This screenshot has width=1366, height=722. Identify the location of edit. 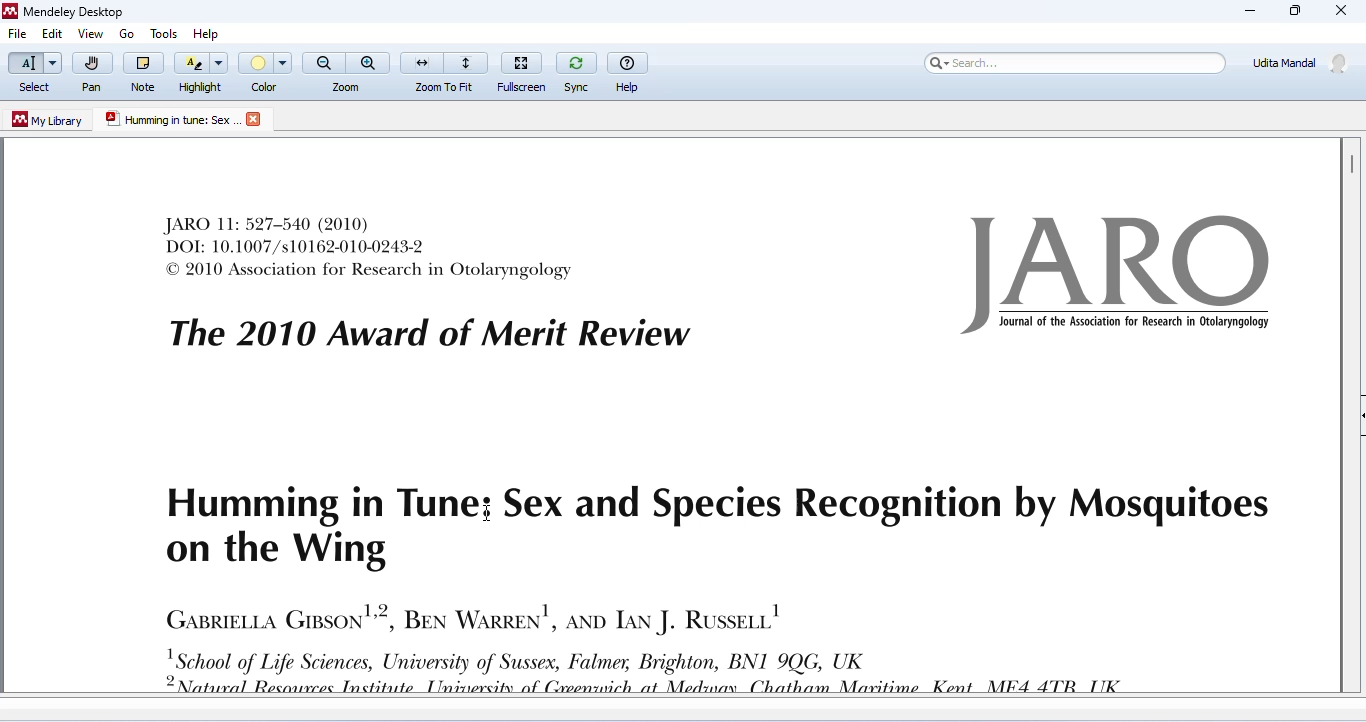
(51, 35).